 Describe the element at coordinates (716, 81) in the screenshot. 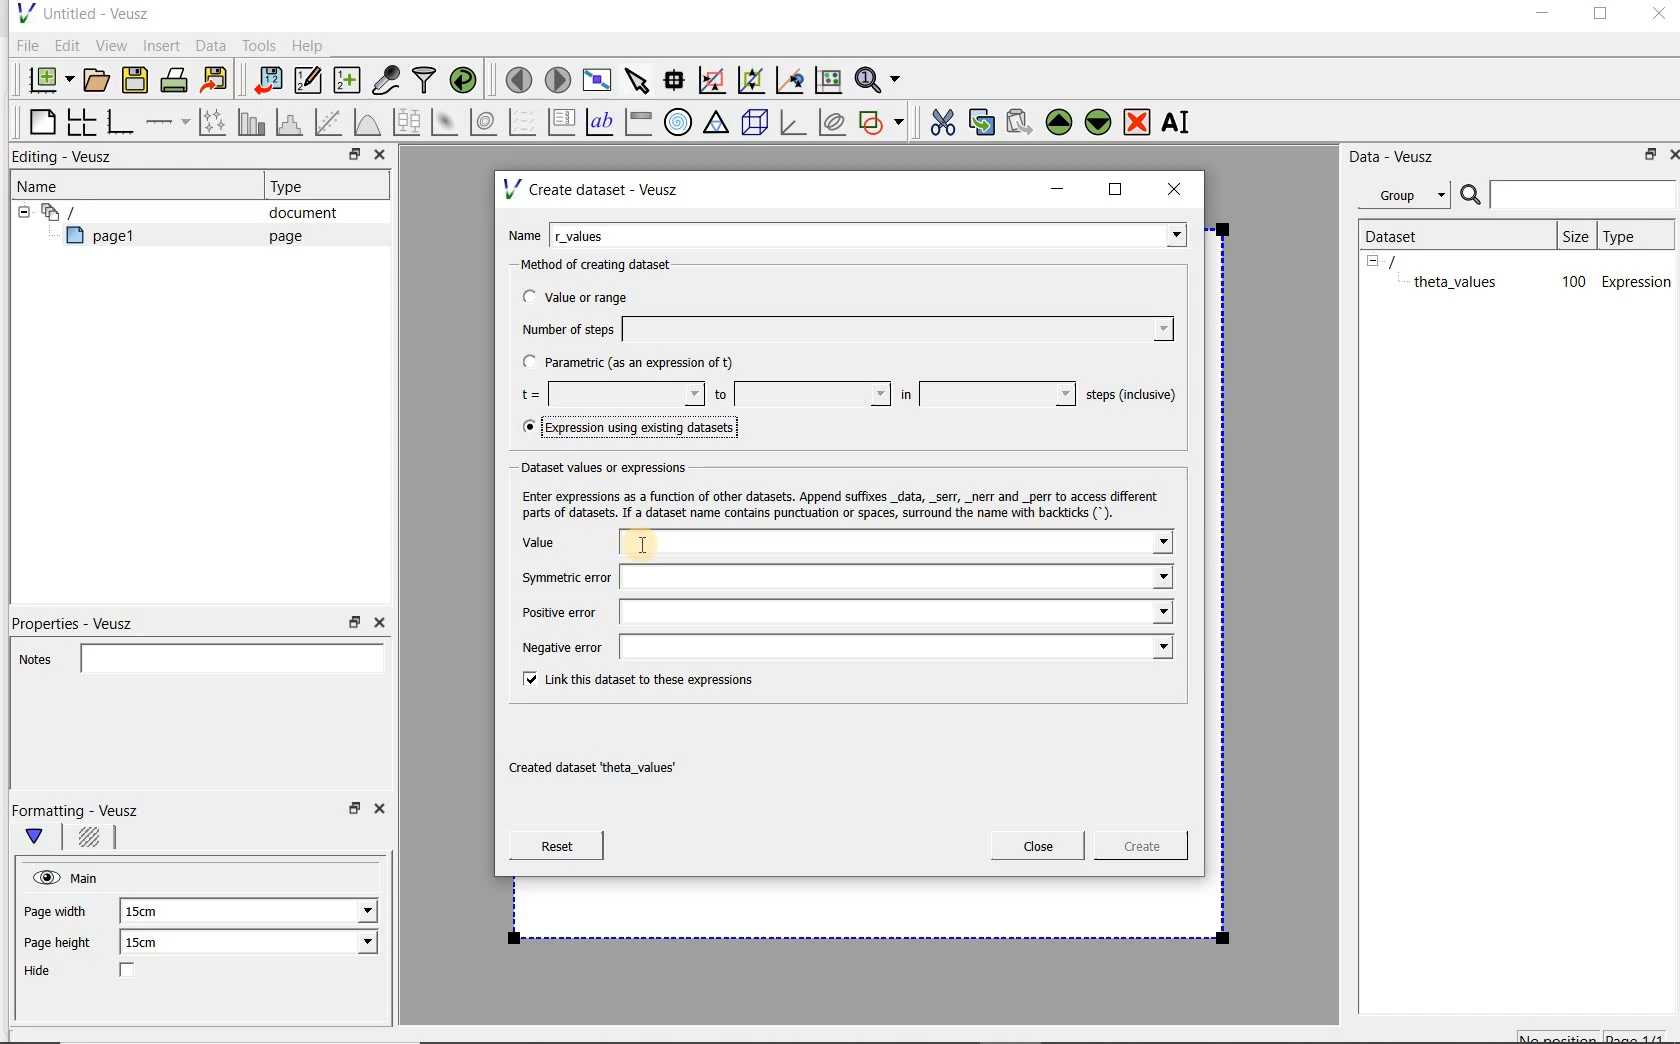

I see `click or draw a rectangle to zoom graph axes` at that location.